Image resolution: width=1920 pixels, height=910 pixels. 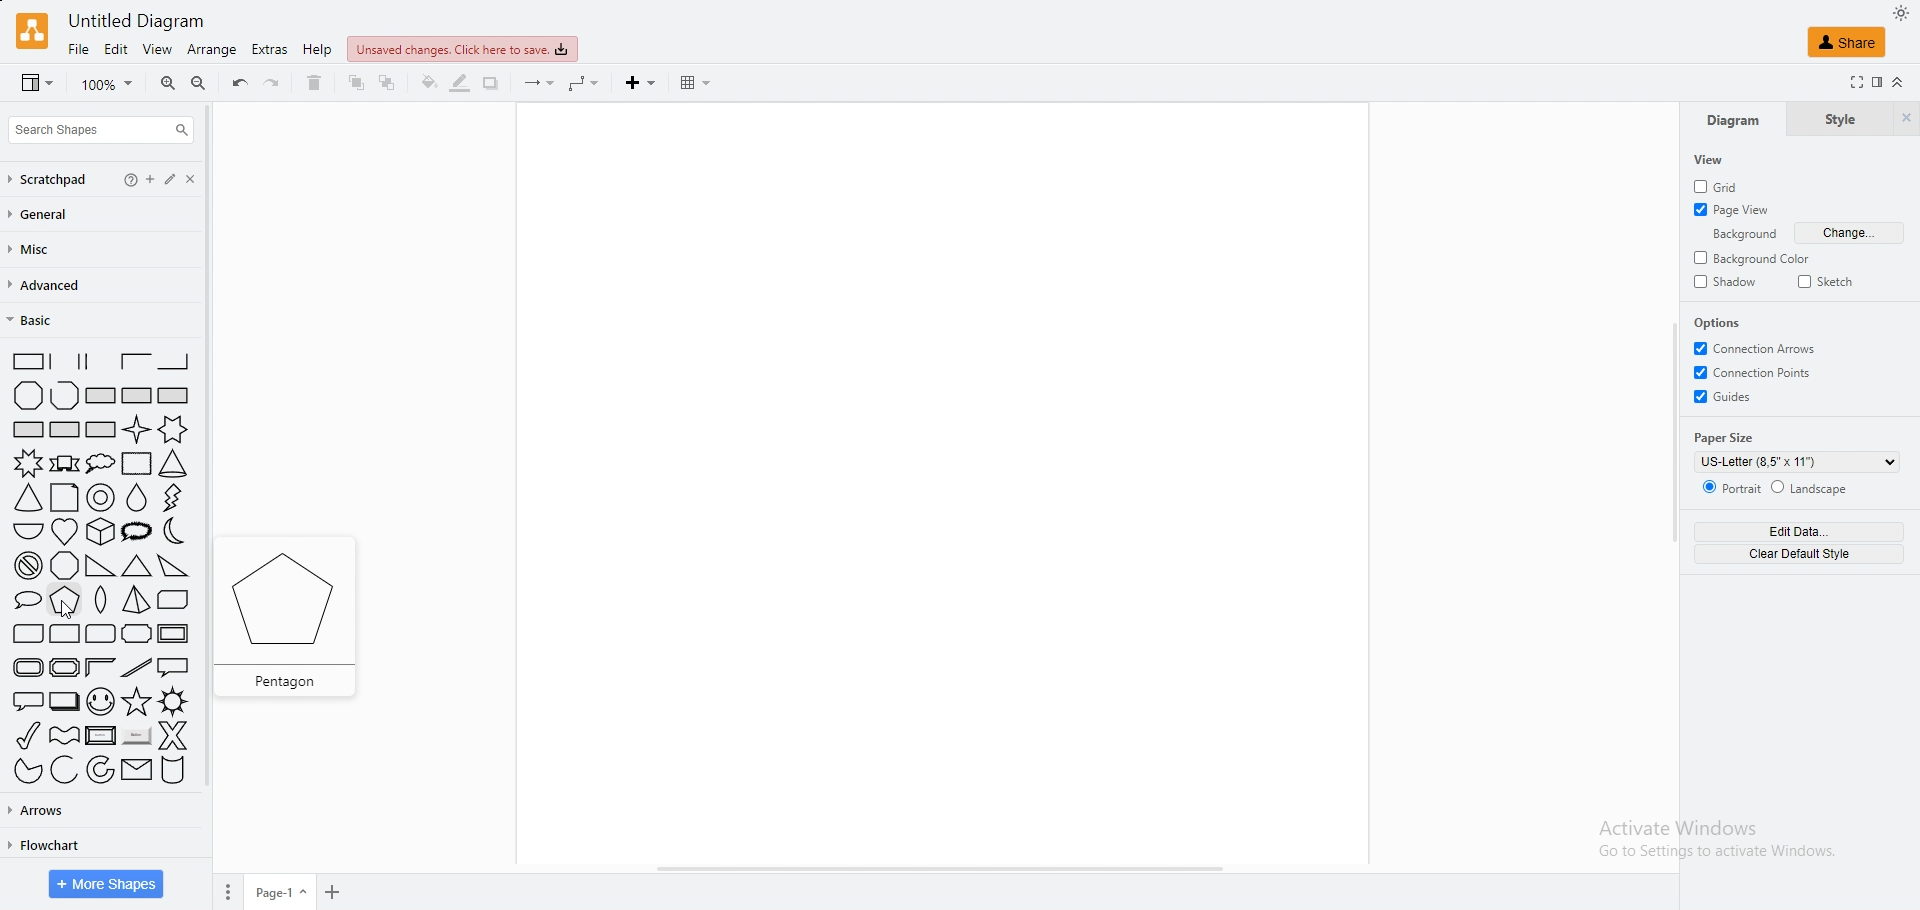 I want to click on partial rectangle, so click(x=23, y=360).